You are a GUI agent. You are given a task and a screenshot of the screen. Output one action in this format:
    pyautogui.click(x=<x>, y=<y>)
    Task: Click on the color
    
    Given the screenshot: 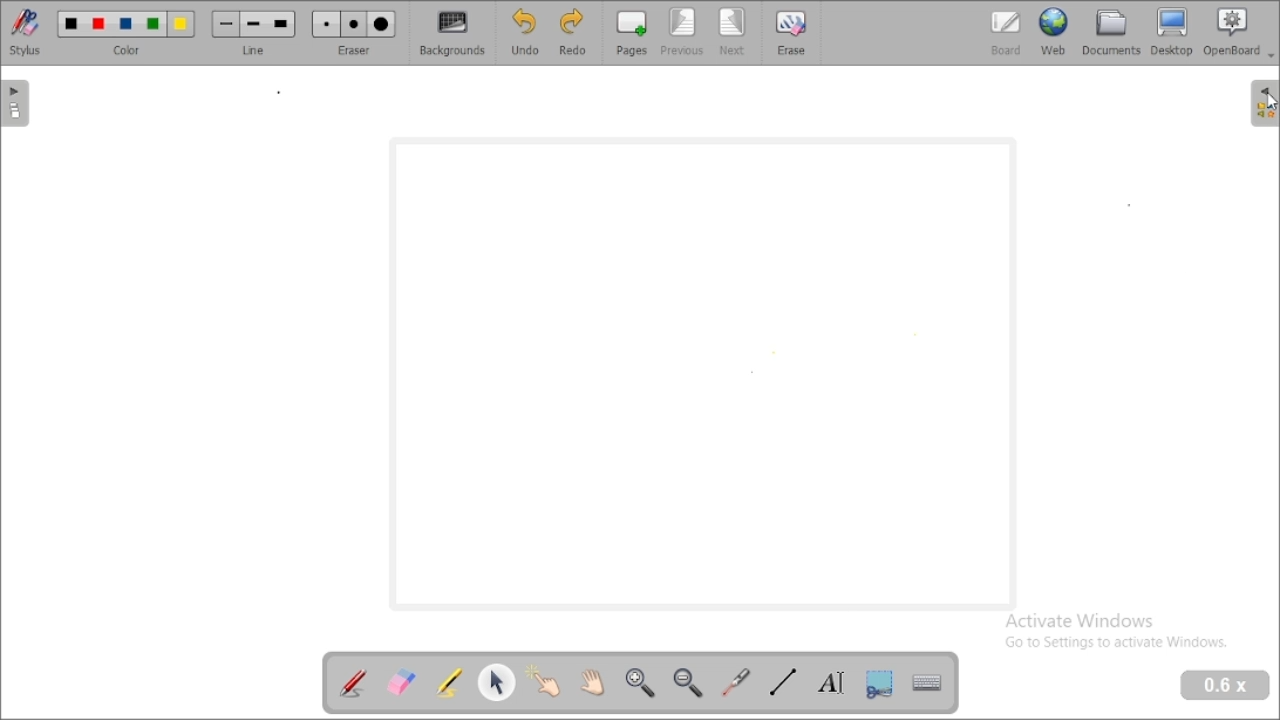 What is the action you would take?
    pyautogui.click(x=126, y=32)
    